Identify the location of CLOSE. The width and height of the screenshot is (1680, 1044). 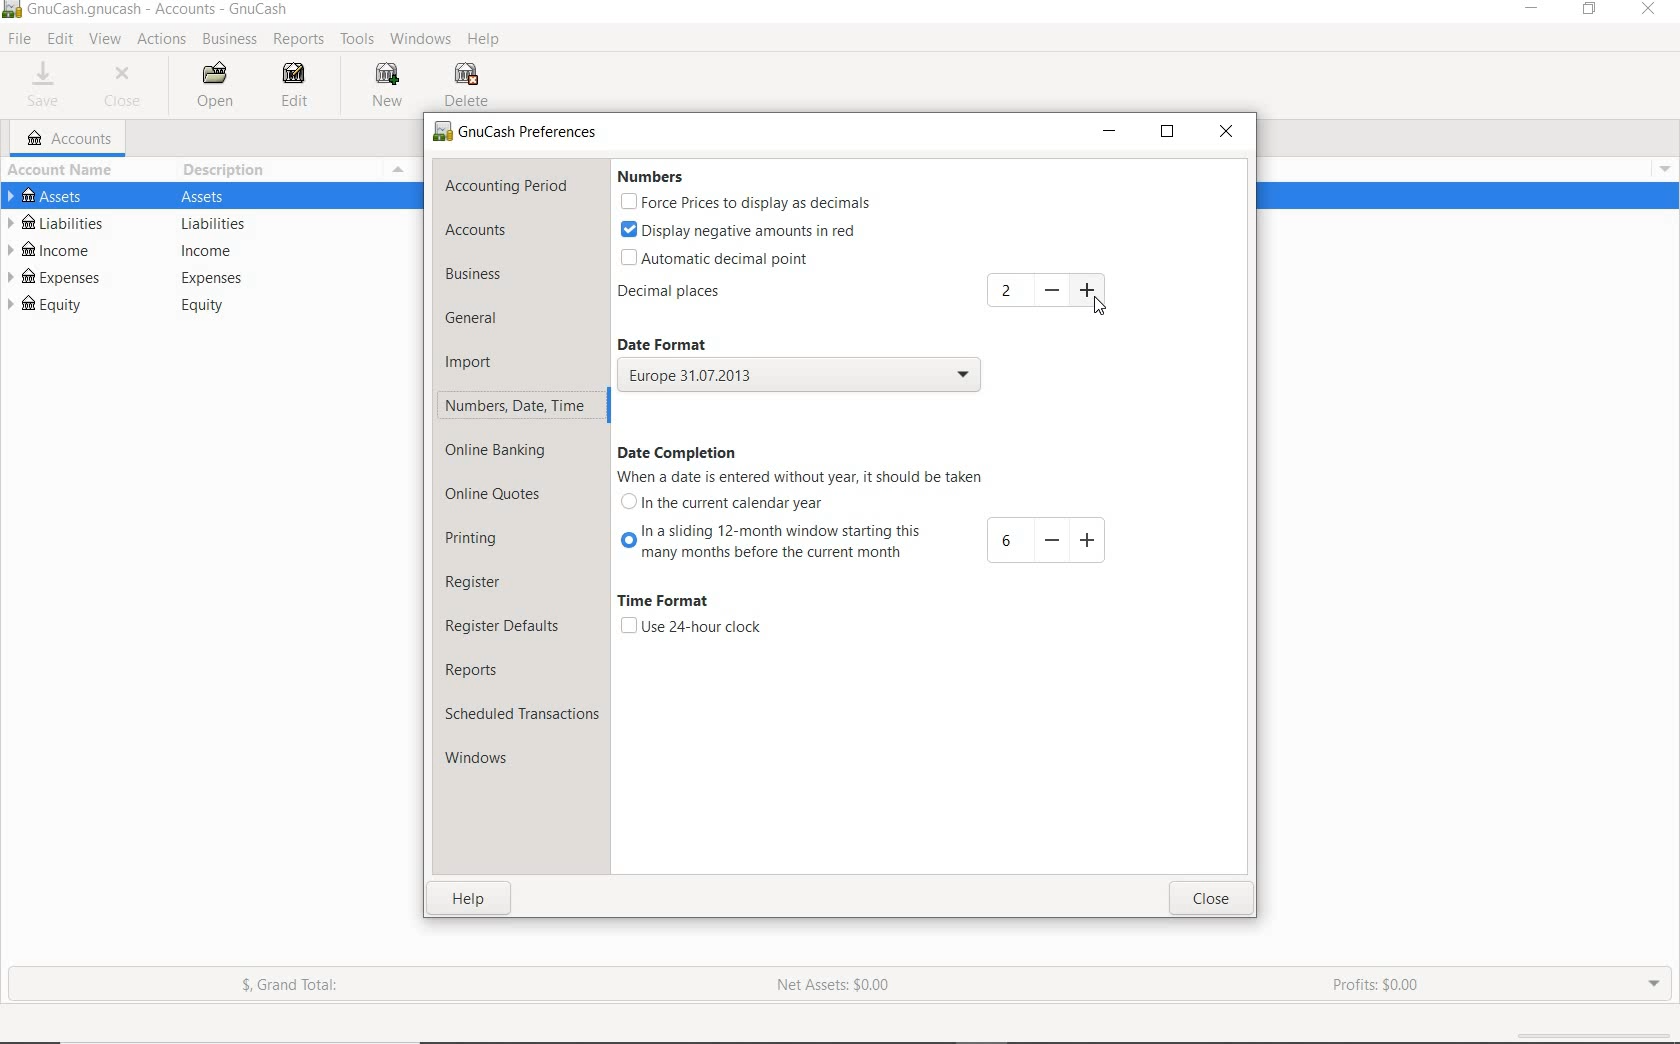
(1225, 133).